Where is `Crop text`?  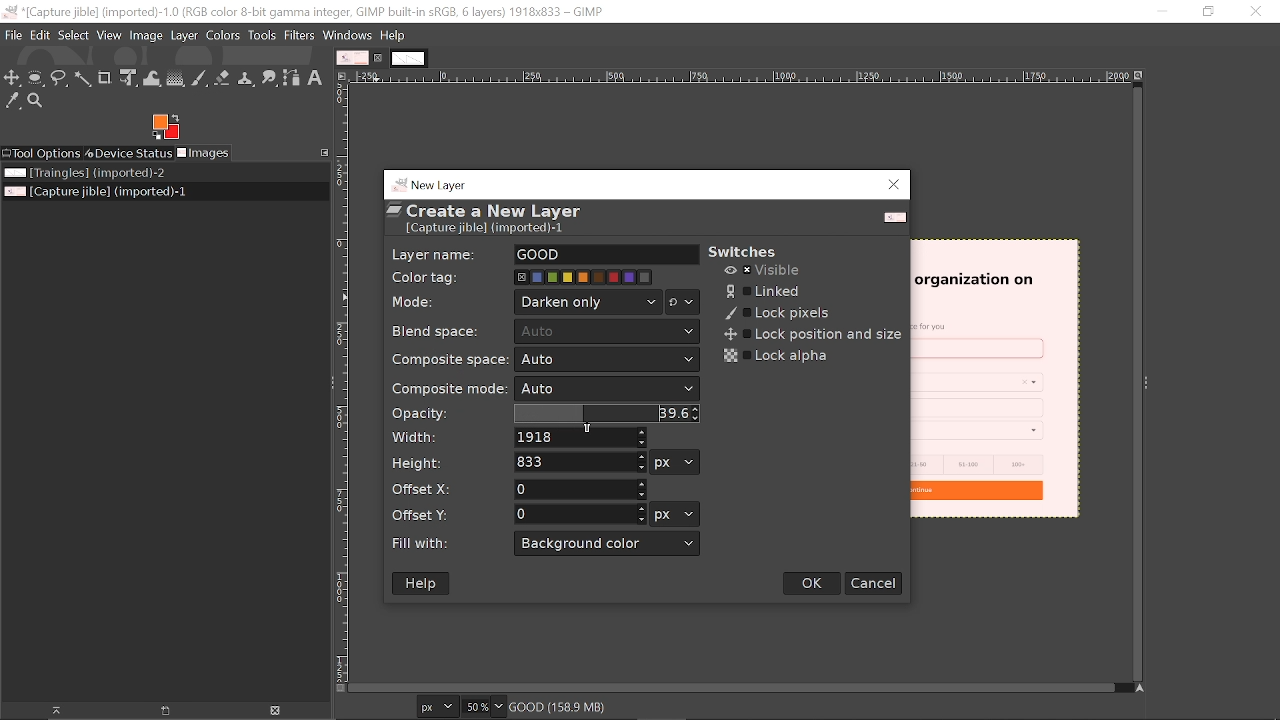
Crop text is located at coordinates (105, 77).